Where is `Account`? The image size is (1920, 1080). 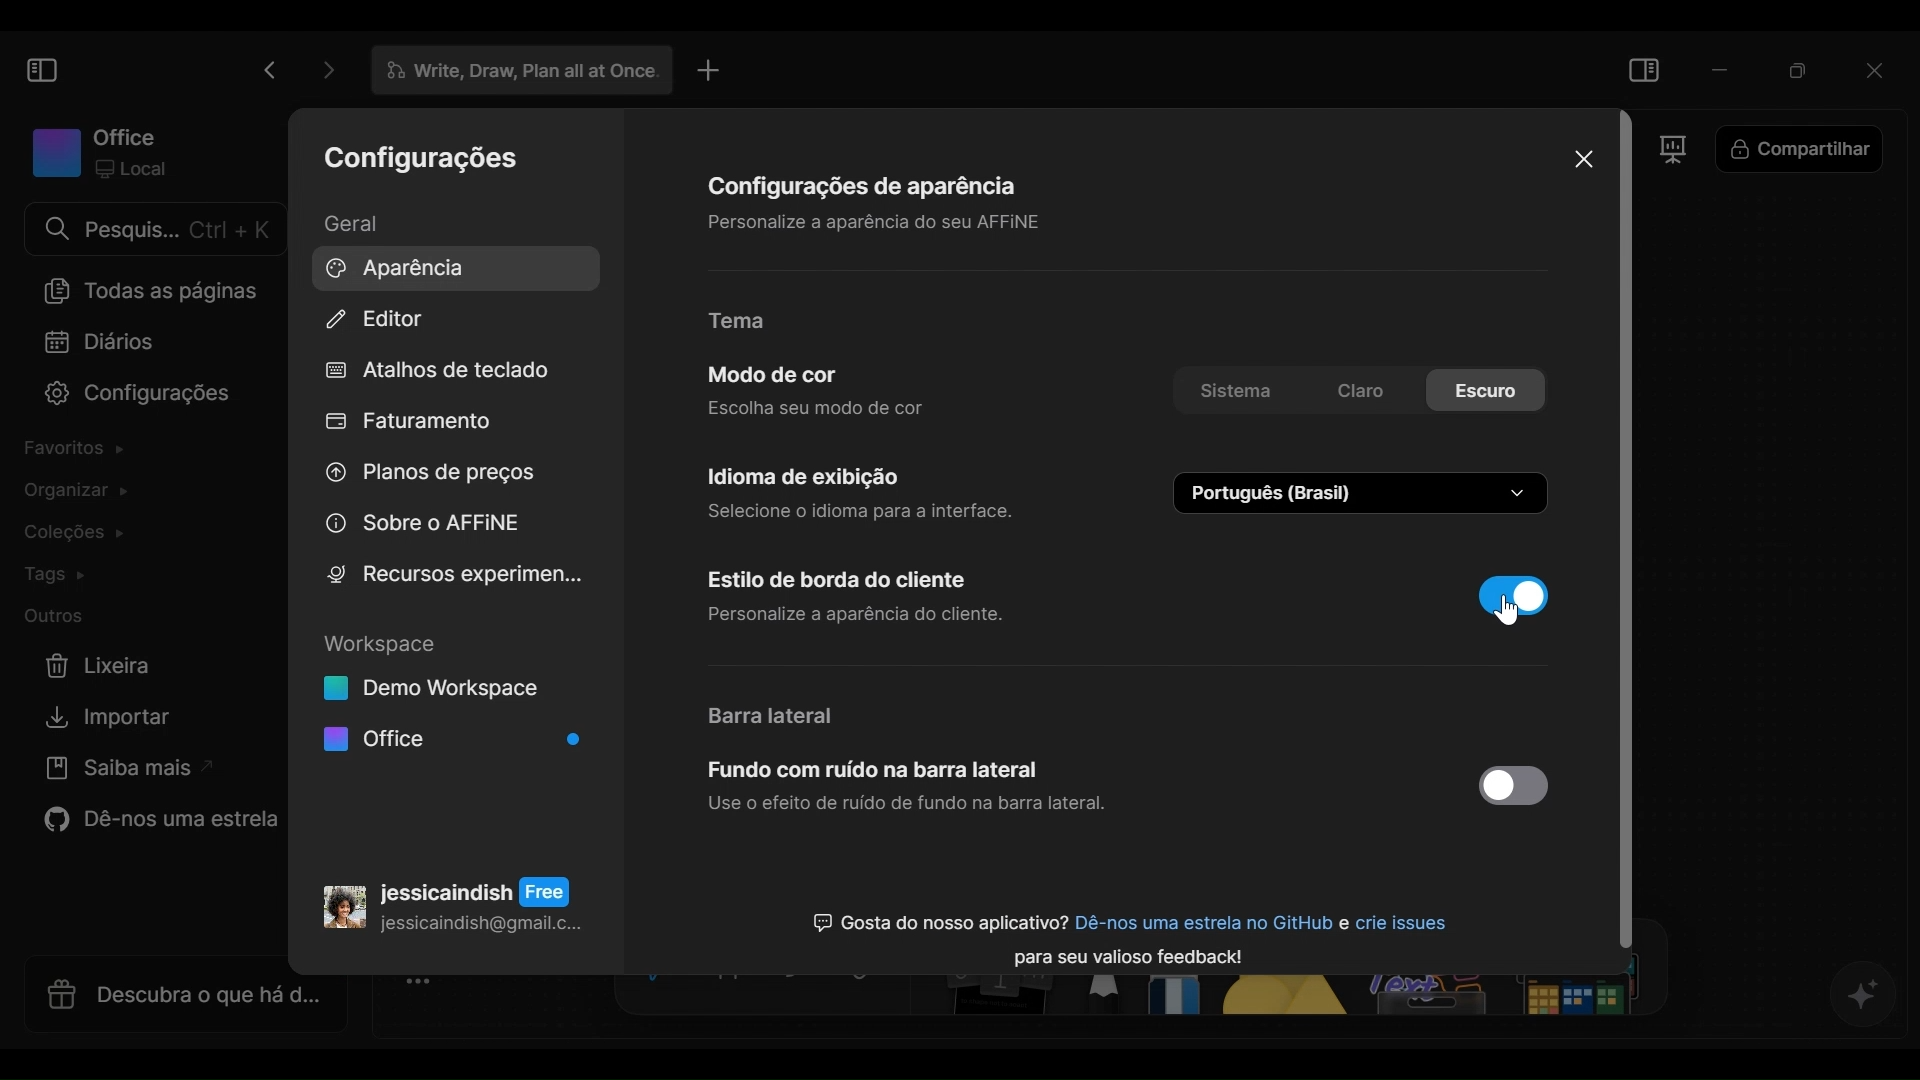
Account is located at coordinates (453, 900).